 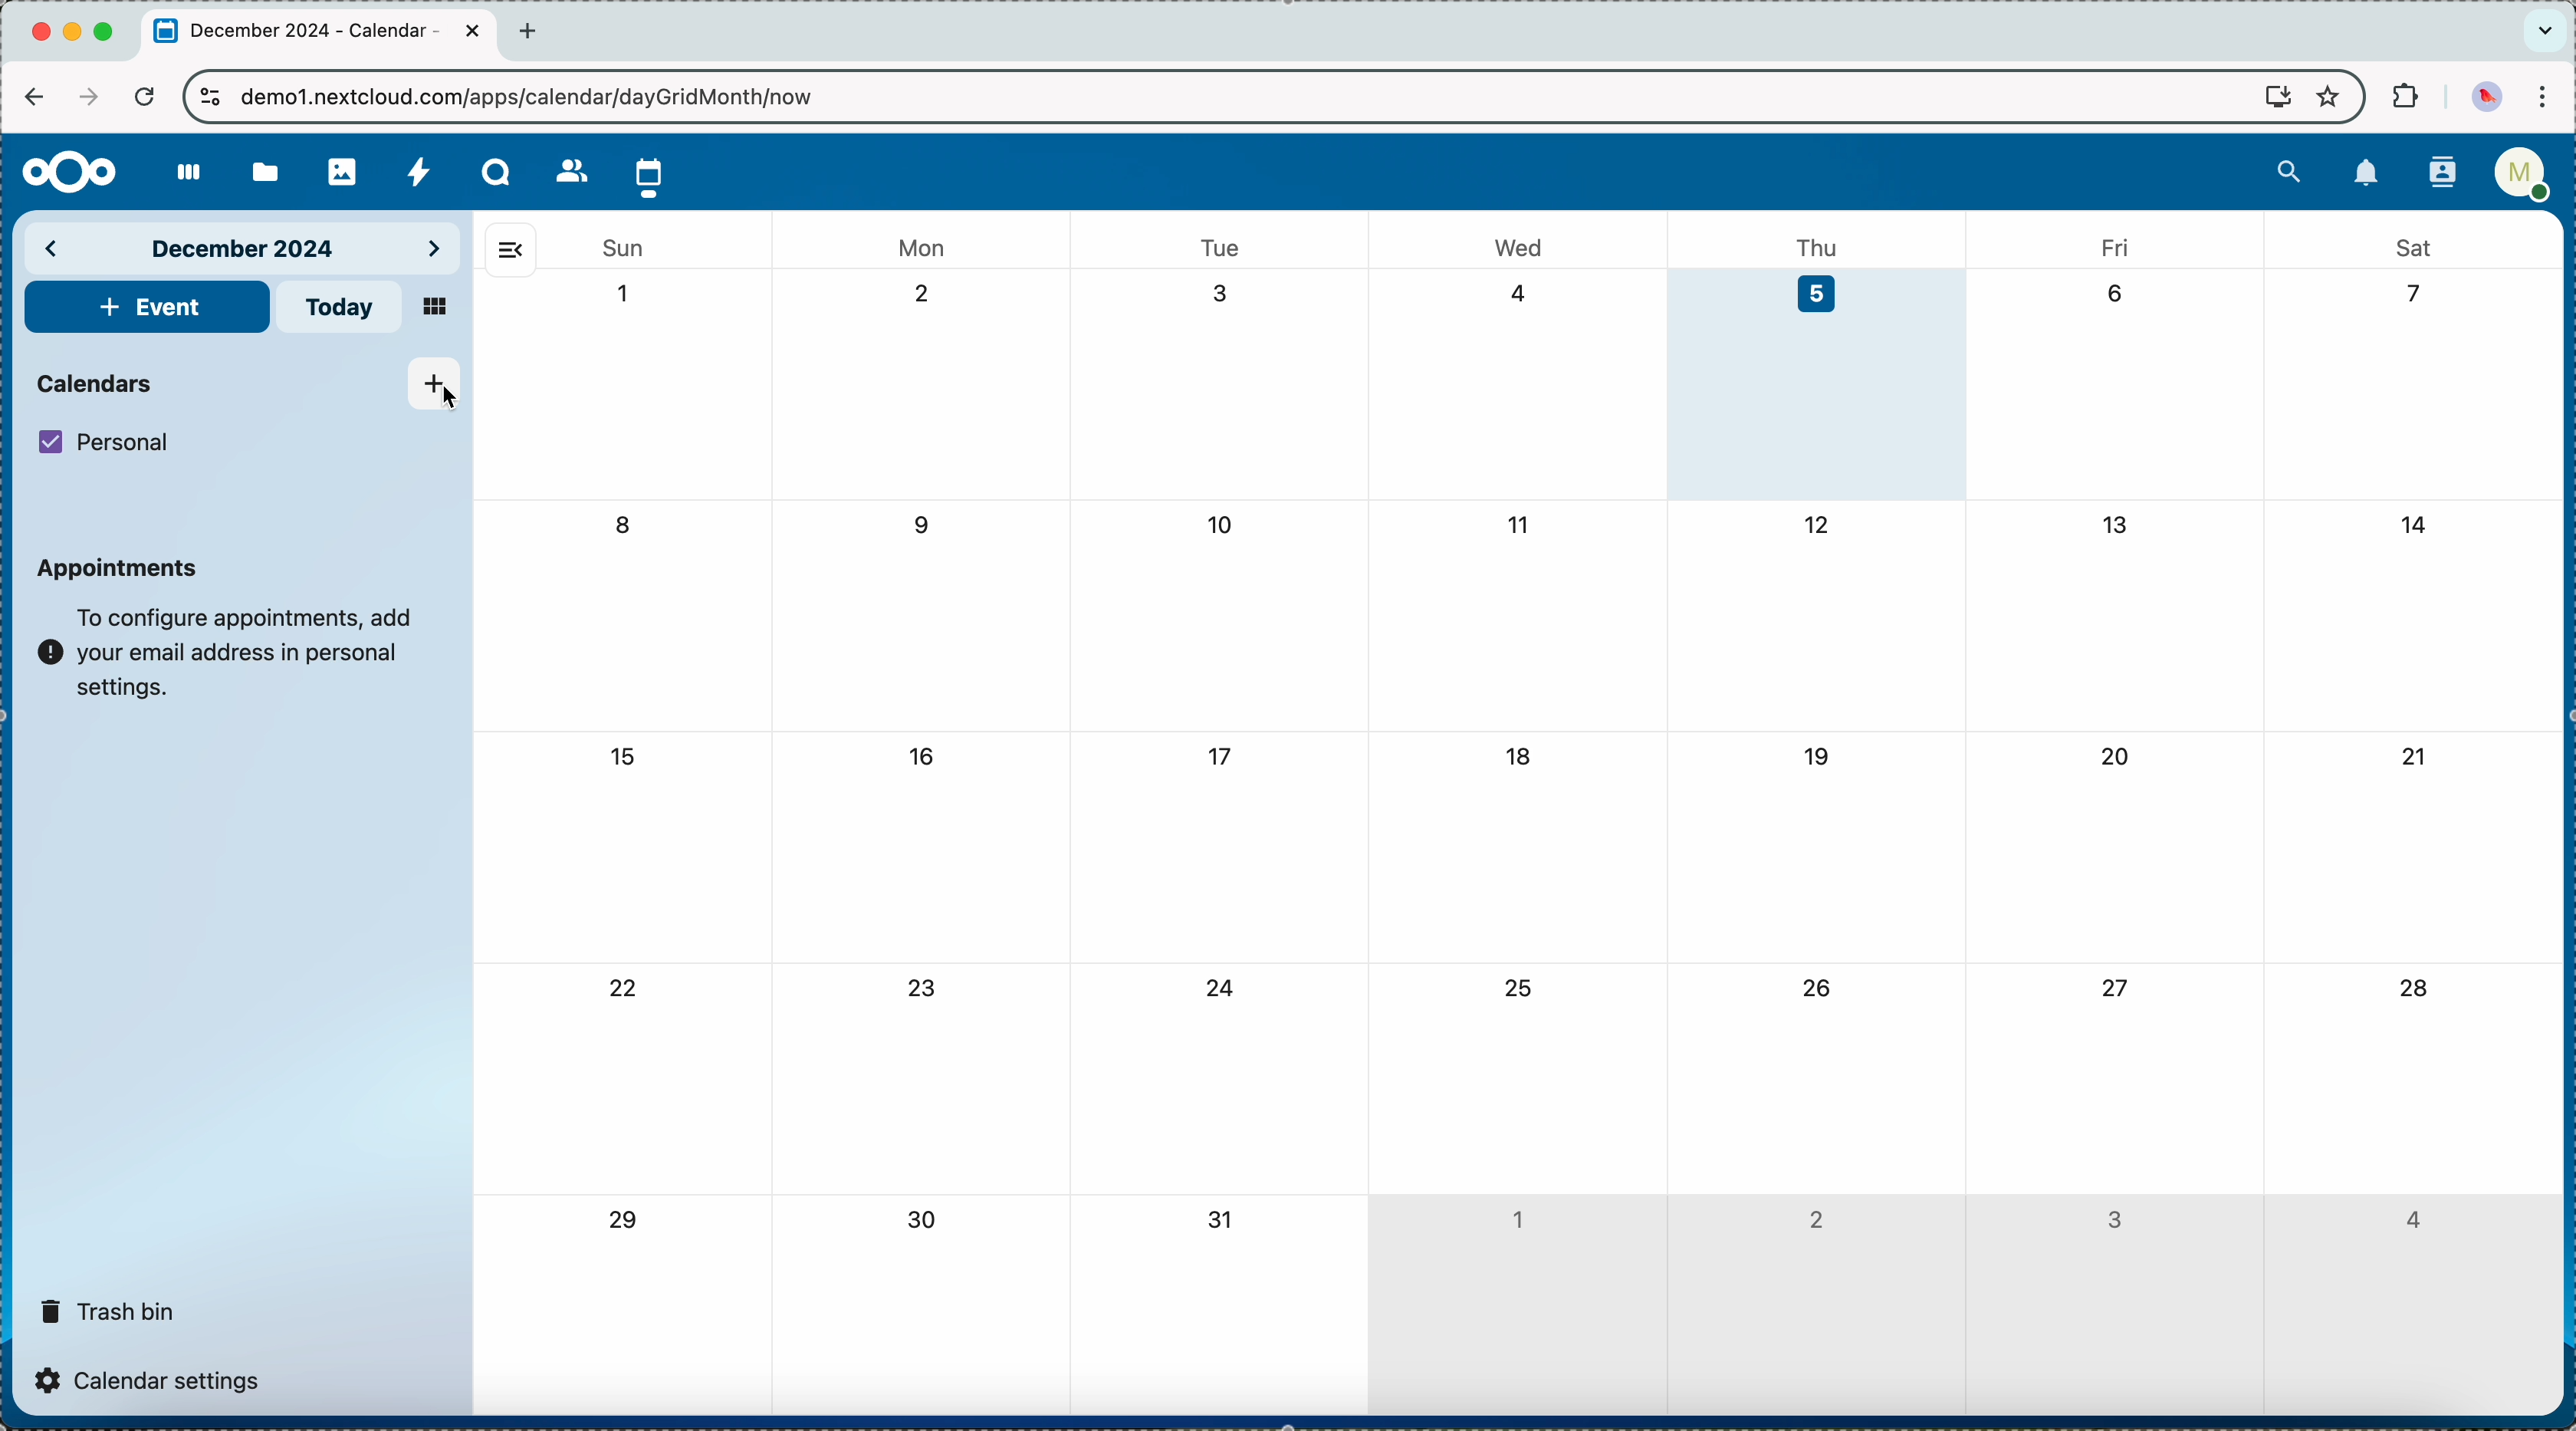 What do you see at coordinates (2115, 523) in the screenshot?
I see `13` at bounding box center [2115, 523].